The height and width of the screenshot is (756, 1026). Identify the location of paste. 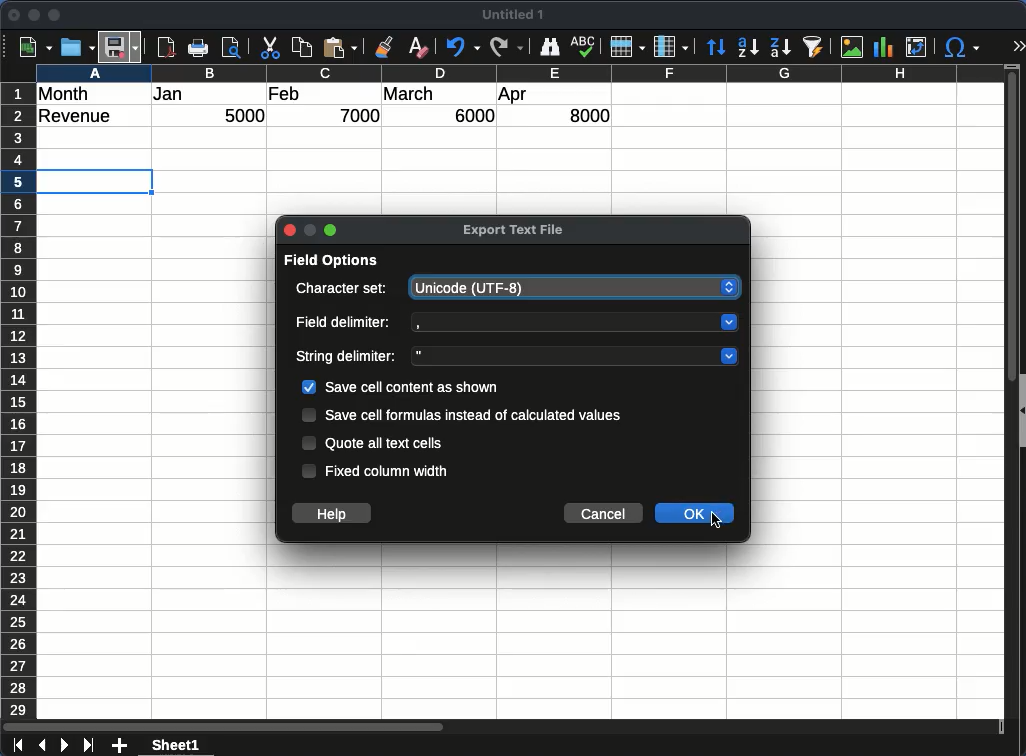
(342, 48).